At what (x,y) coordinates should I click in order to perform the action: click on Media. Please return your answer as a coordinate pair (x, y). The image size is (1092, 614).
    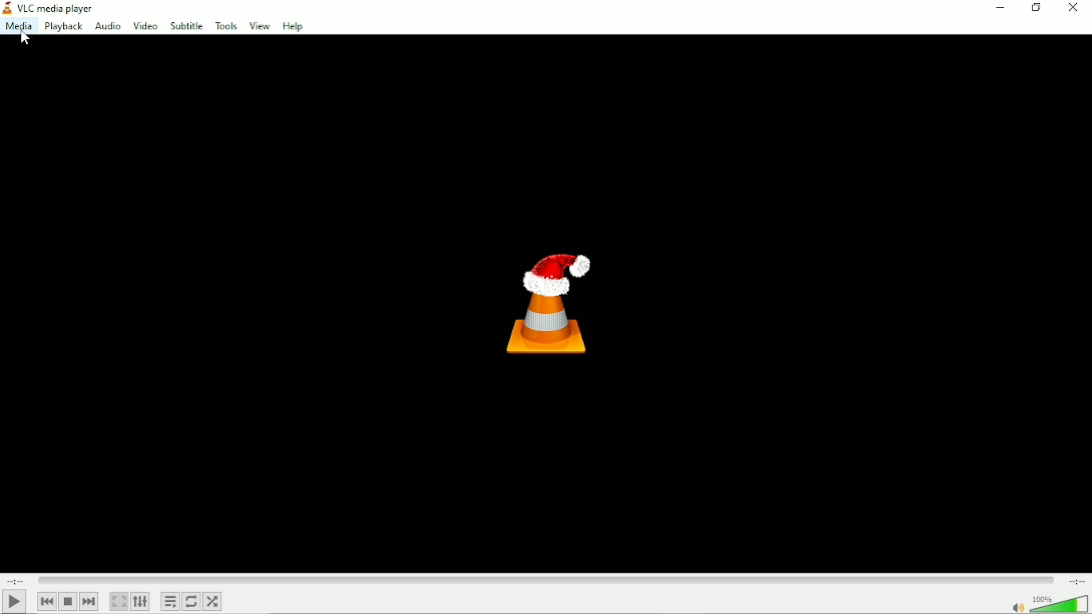
    Looking at the image, I should click on (18, 26).